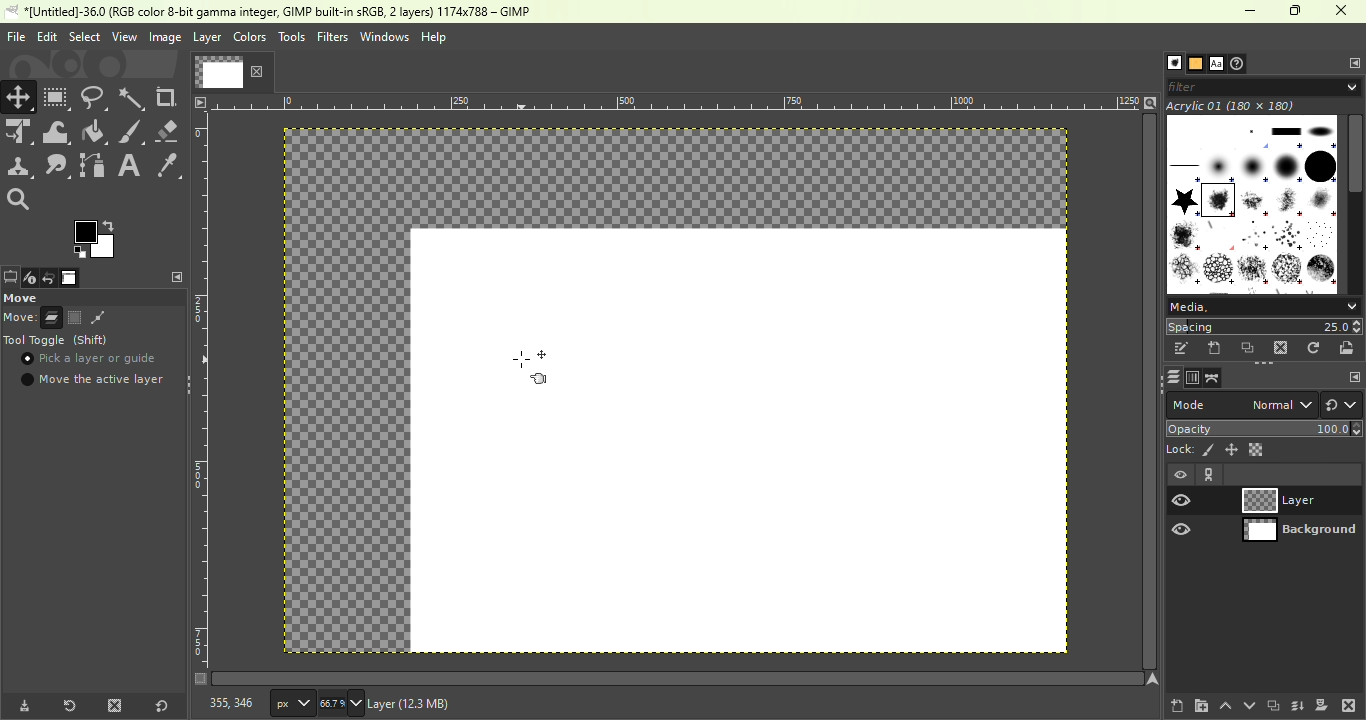  Describe the element at coordinates (74, 317) in the screenshot. I see `Add to the current selection` at that location.